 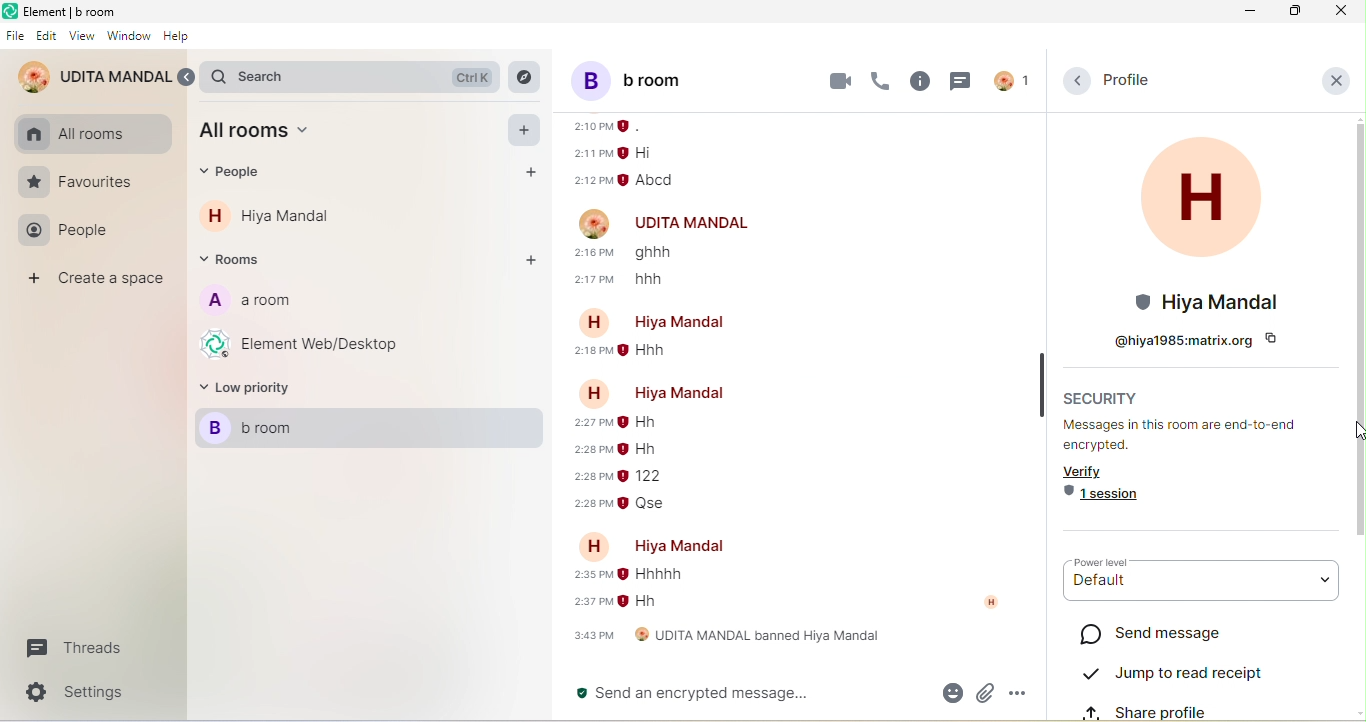 What do you see at coordinates (590, 353) in the screenshot?
I see `sending message time` at bounding box center [590, 353].